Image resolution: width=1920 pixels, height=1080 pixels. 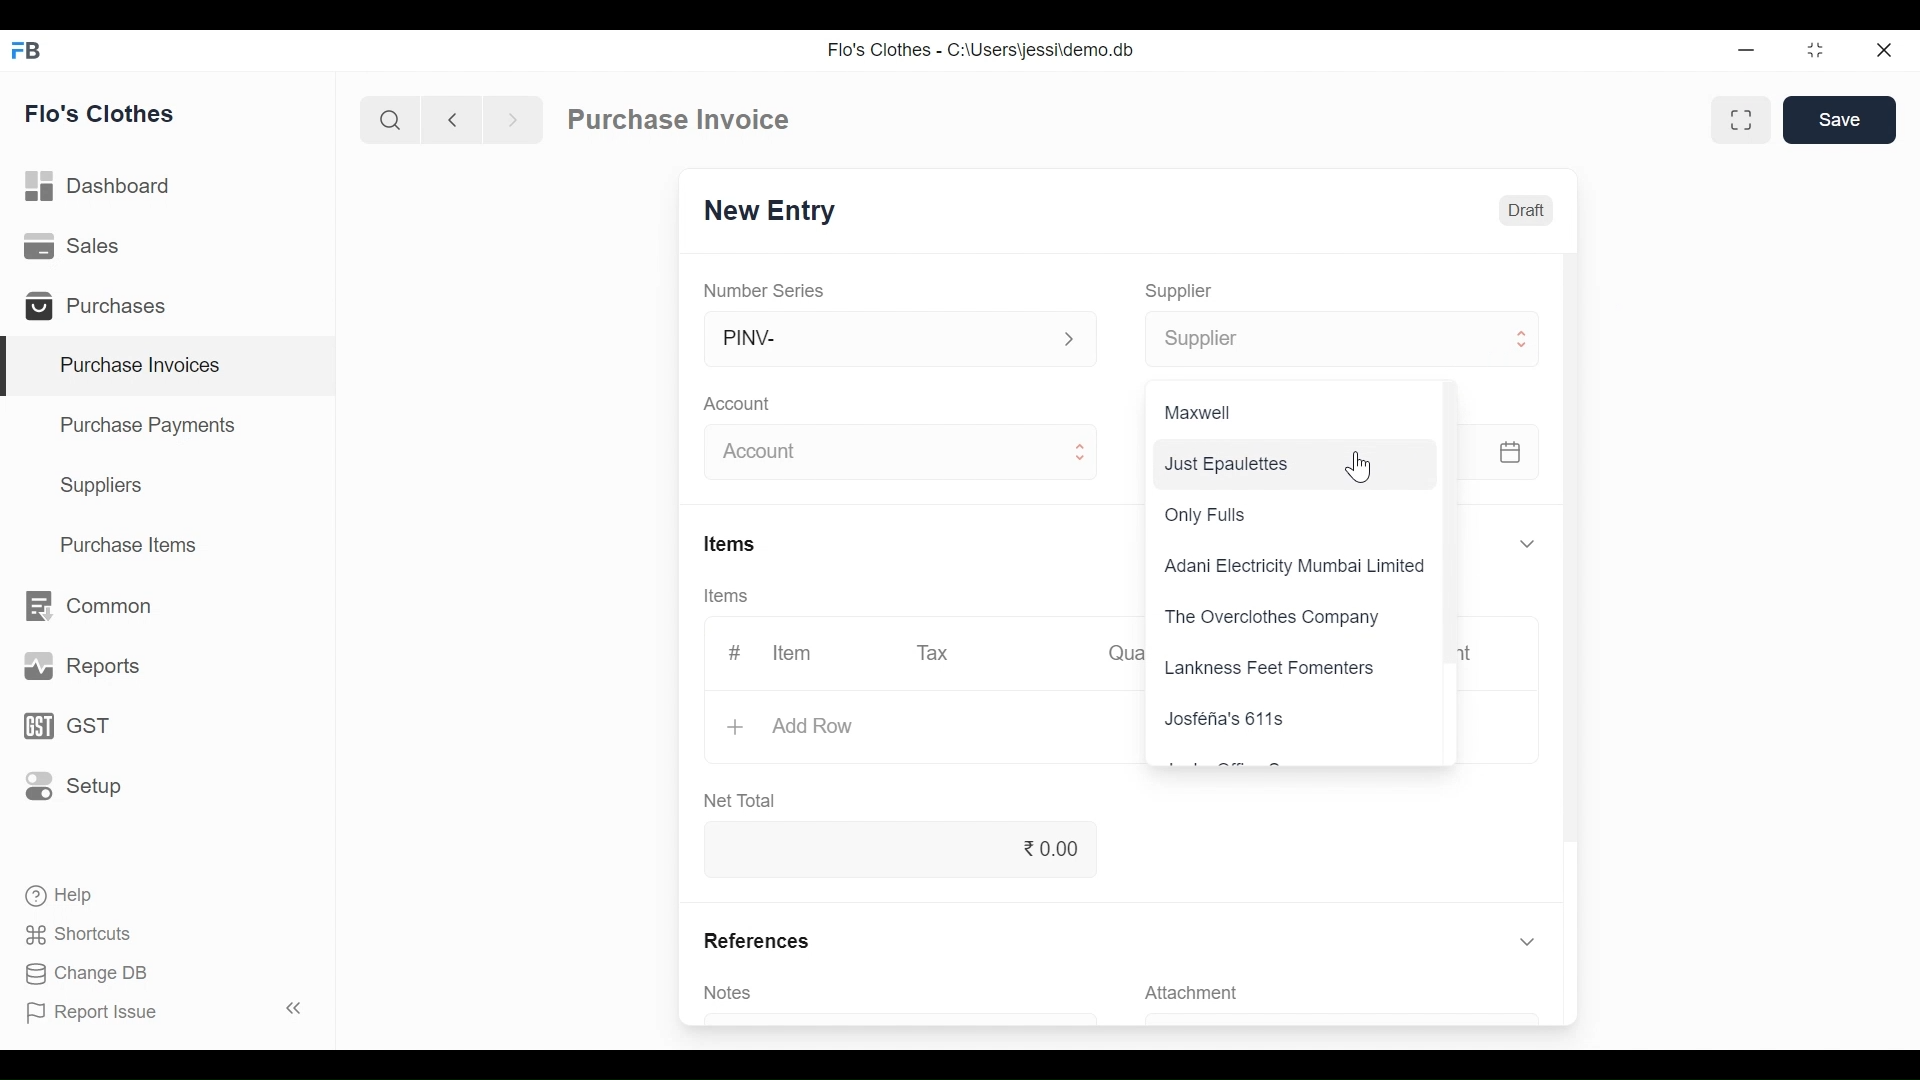 I want to click on Save, so click(x=1840, y=120).